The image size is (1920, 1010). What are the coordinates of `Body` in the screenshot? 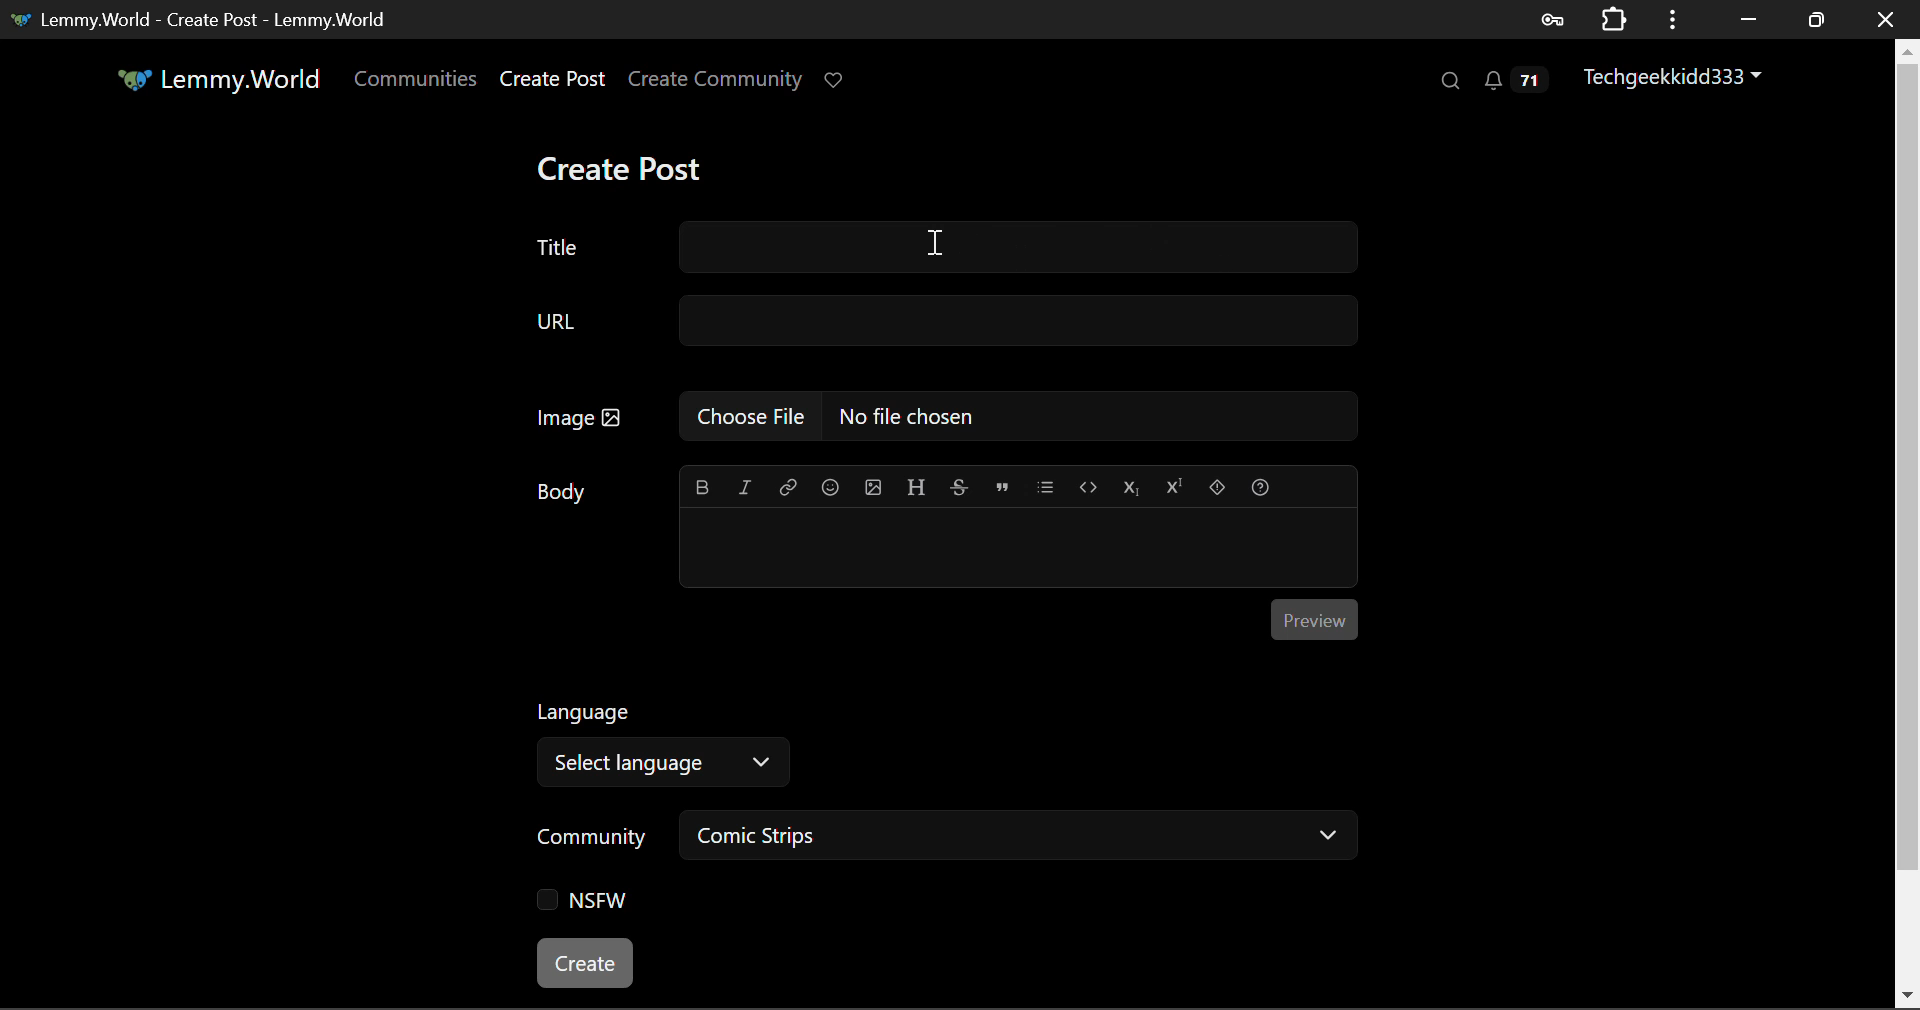 It's located at (562, 488).